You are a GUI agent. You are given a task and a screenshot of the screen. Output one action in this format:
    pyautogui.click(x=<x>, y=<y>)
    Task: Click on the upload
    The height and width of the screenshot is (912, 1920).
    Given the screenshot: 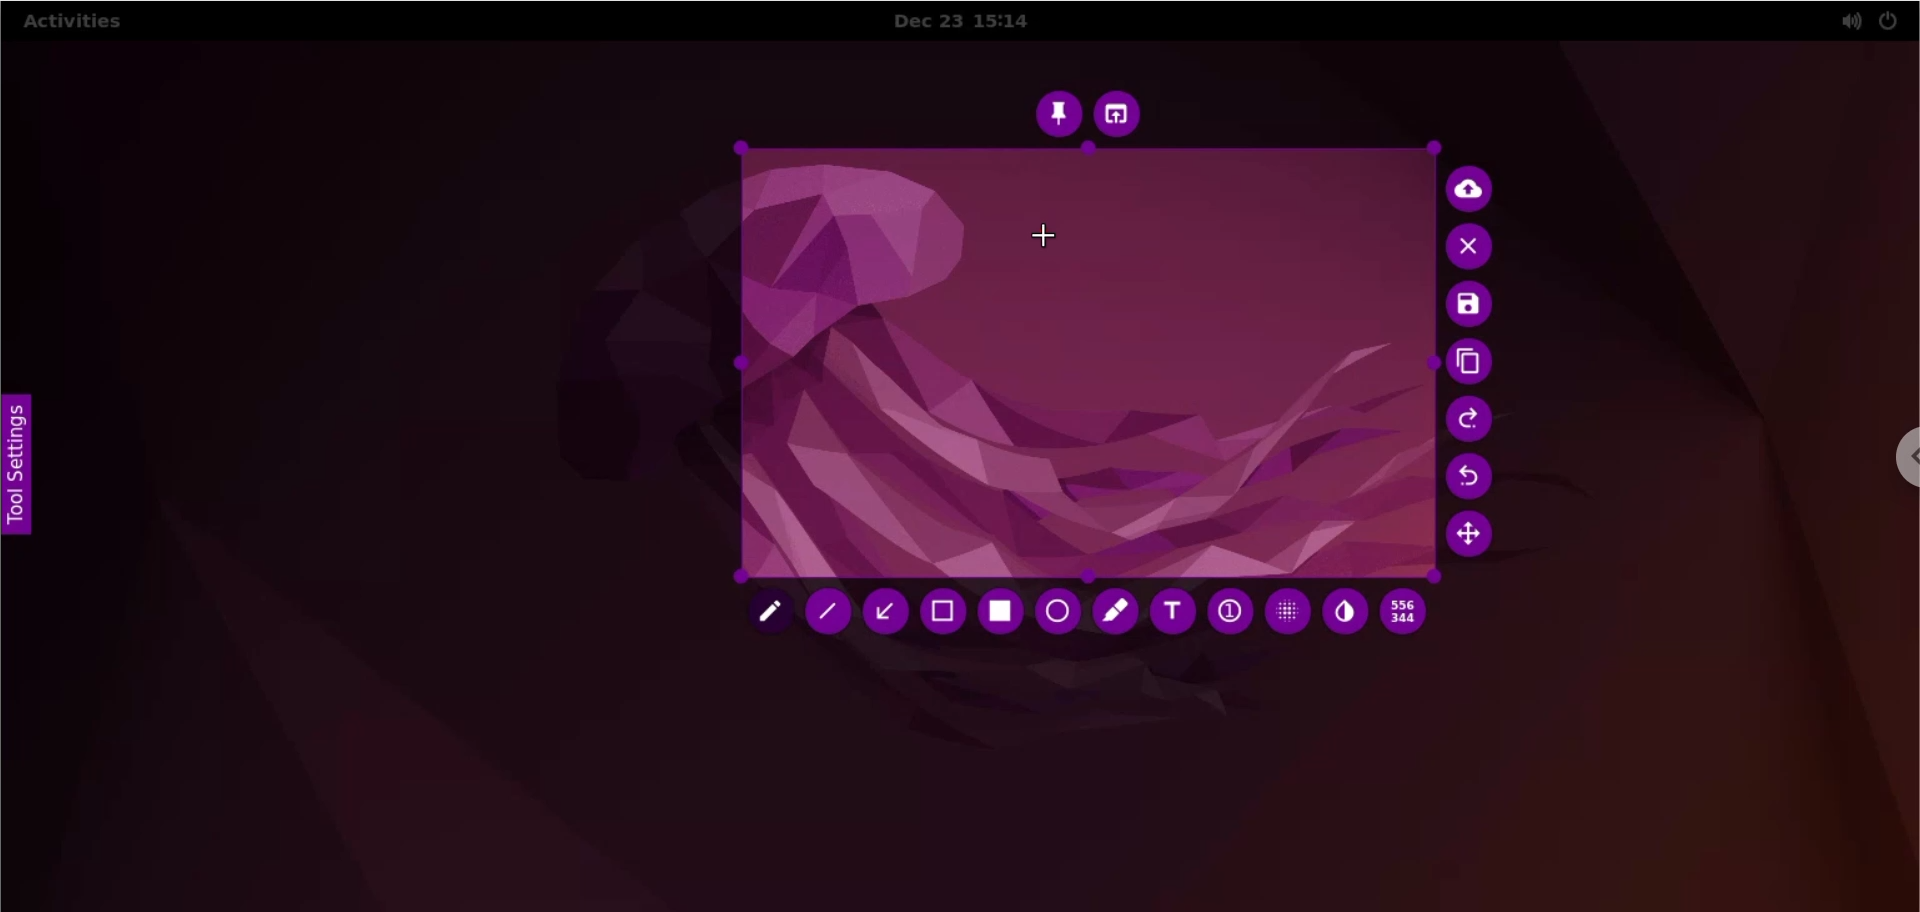 What is the action you would take?
    pyautogui.click(x=1475, y=191)
    